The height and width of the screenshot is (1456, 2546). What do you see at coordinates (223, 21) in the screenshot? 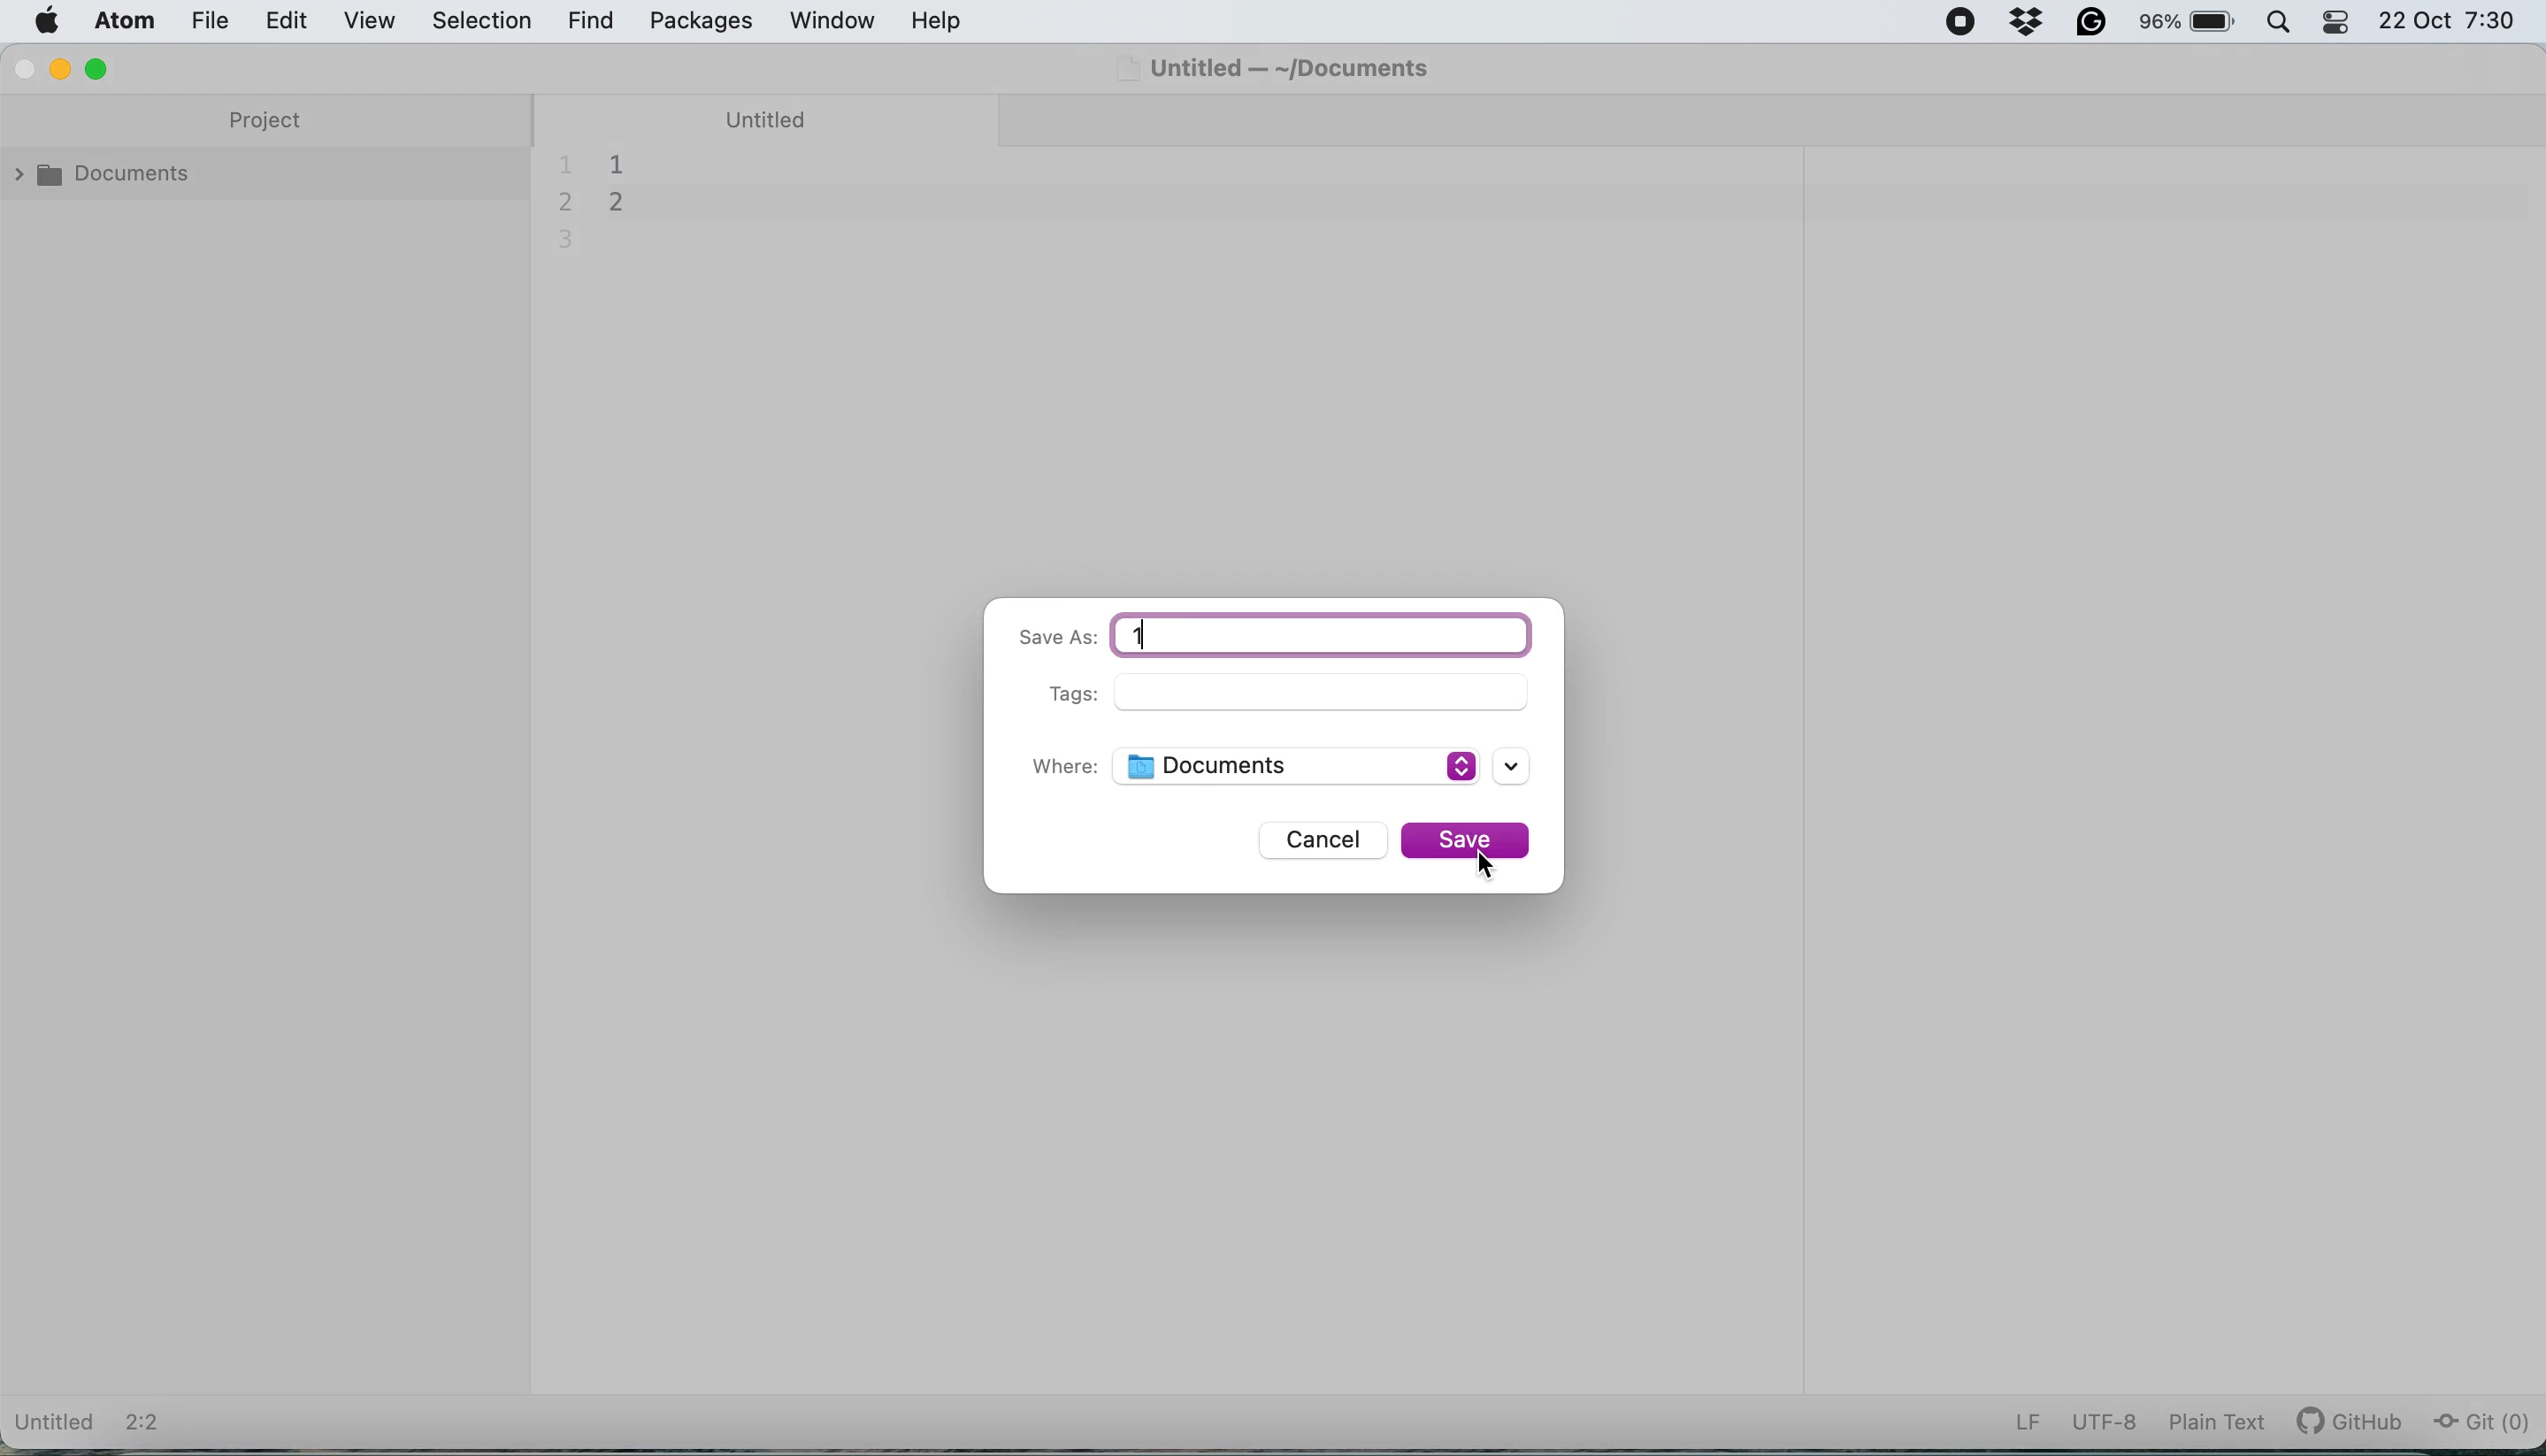
I see `file` at bounding box center [223, 21].